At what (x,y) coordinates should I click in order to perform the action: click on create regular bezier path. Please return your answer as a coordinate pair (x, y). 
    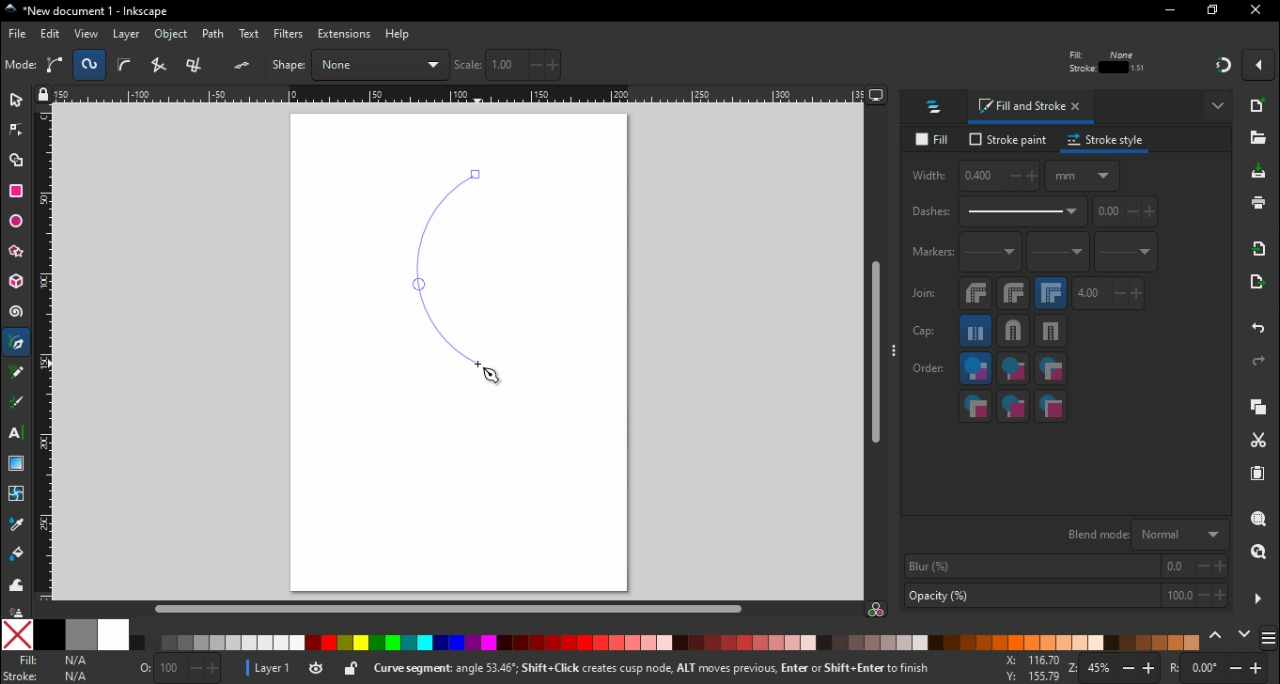
    Looking at the image, I should click on (56, 65).